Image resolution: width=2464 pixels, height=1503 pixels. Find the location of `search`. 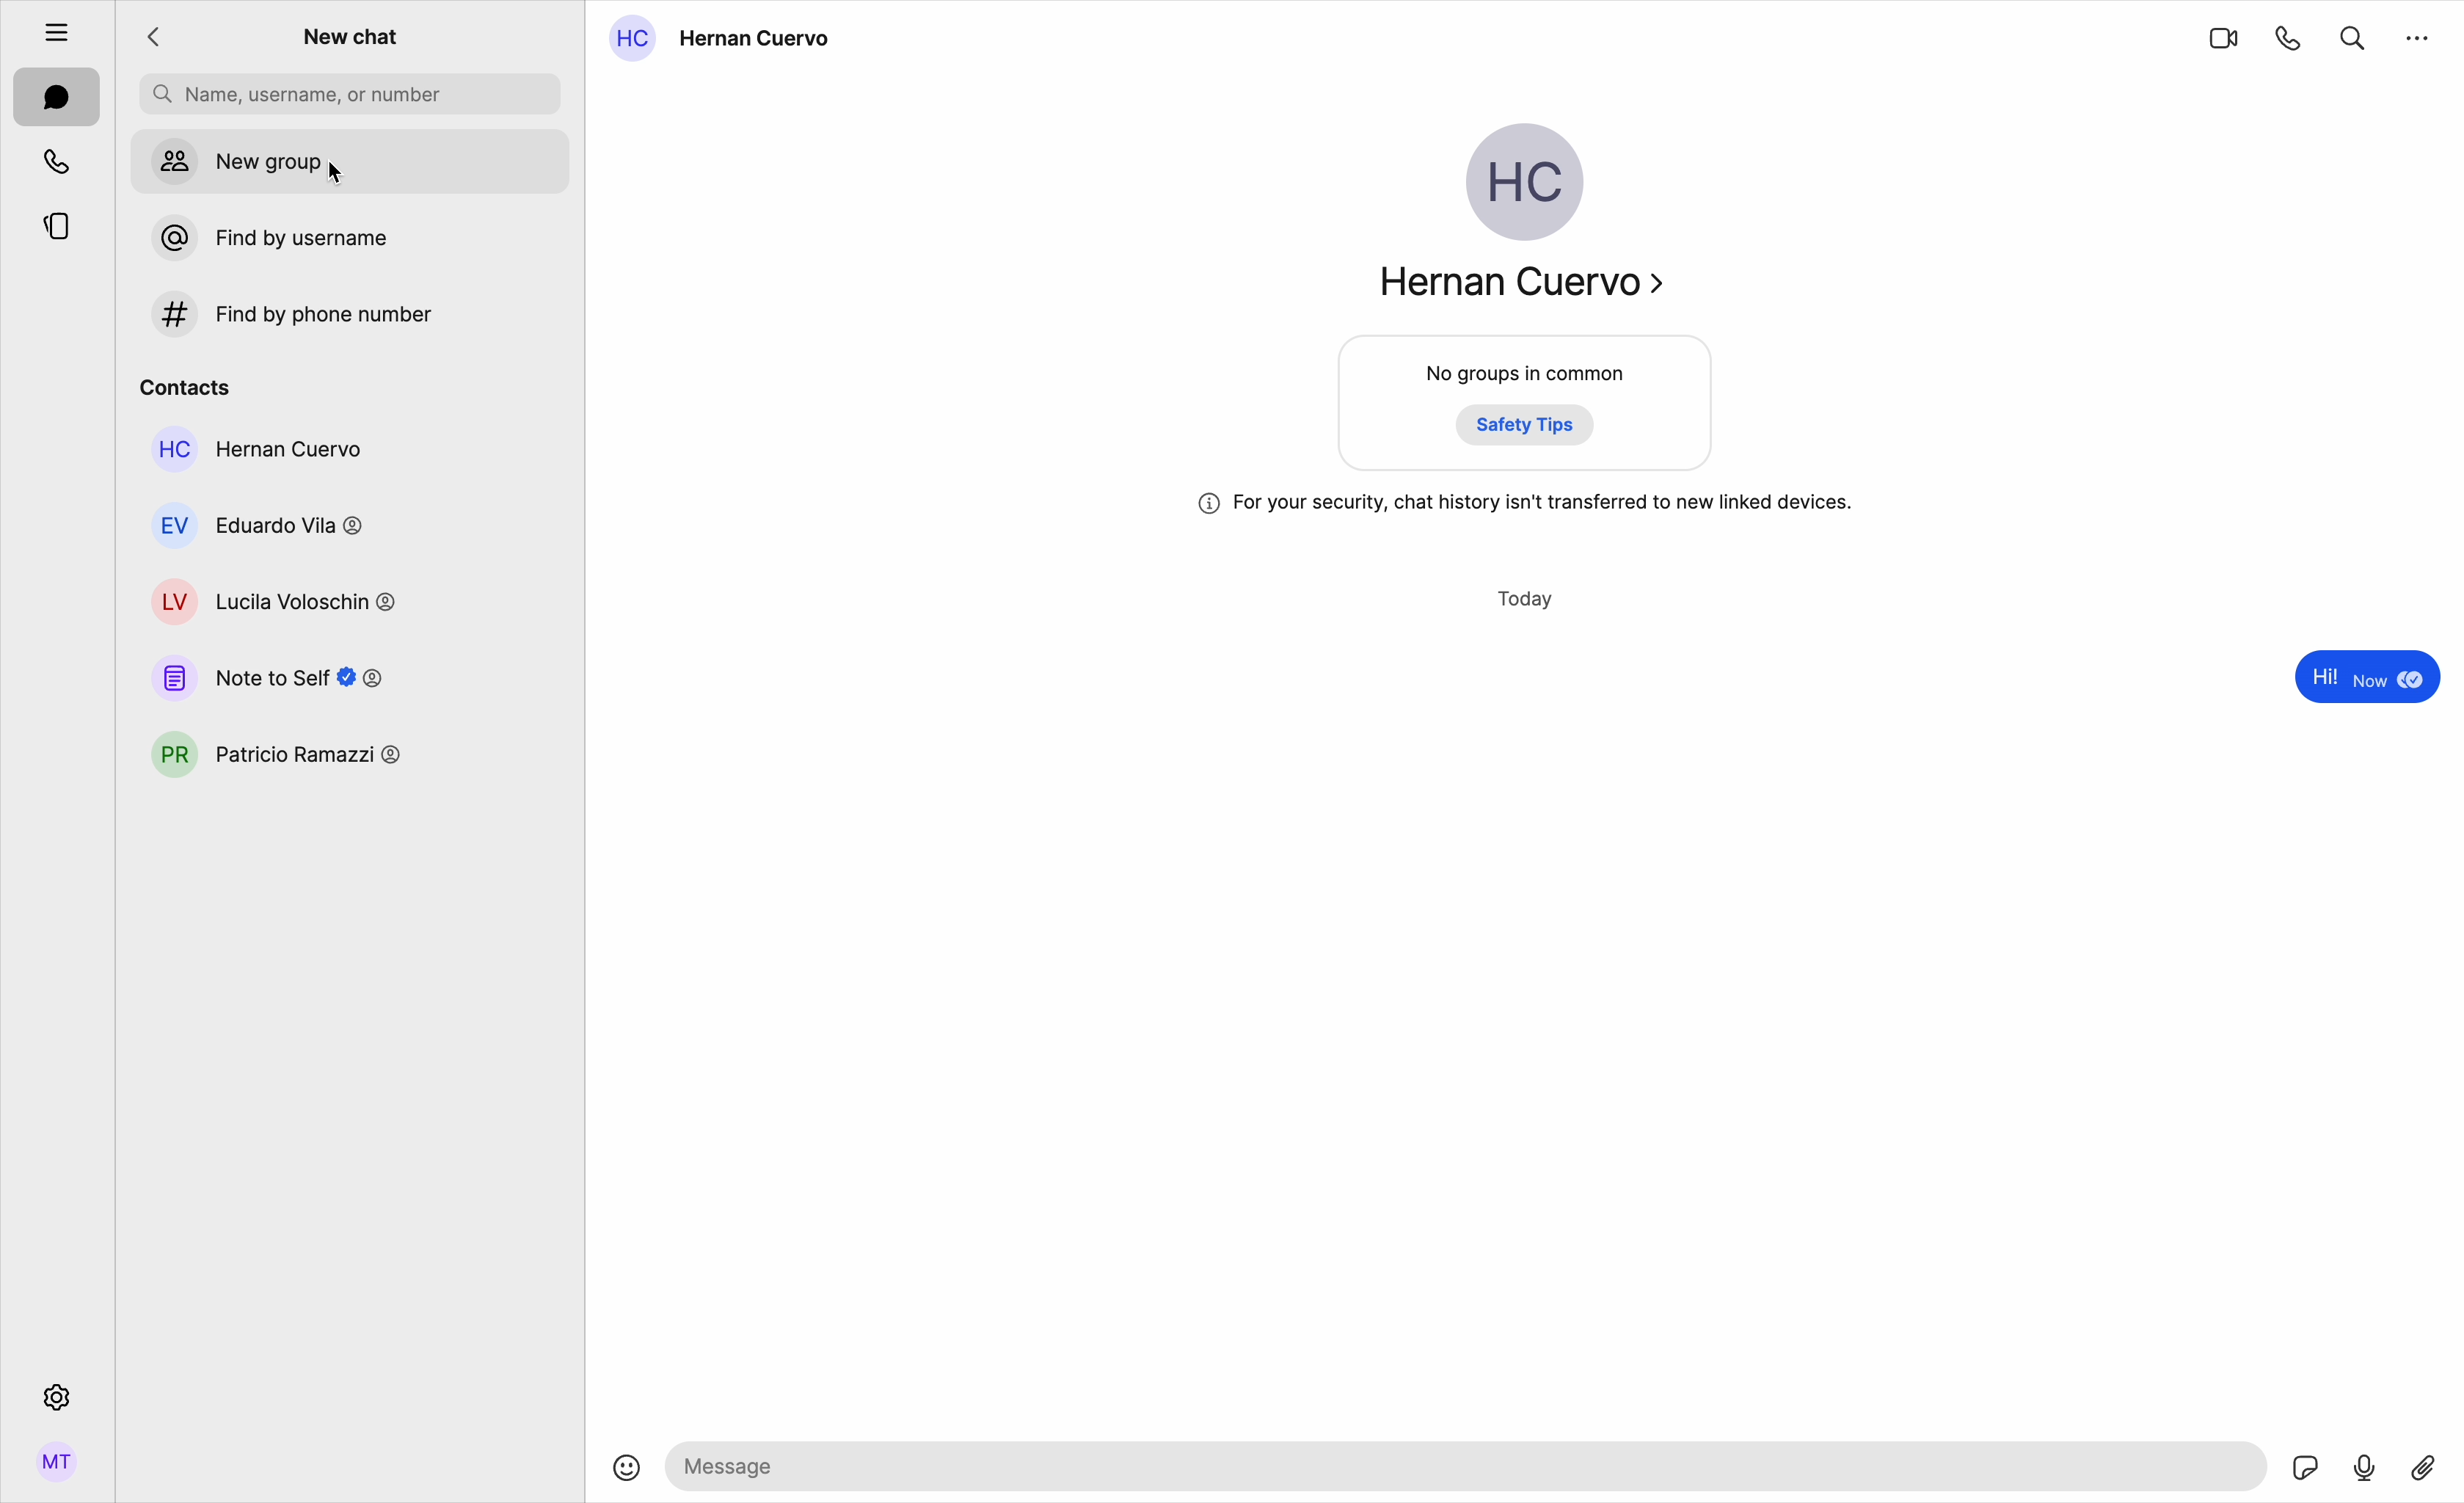

search is located at coordinates (2353, 34).